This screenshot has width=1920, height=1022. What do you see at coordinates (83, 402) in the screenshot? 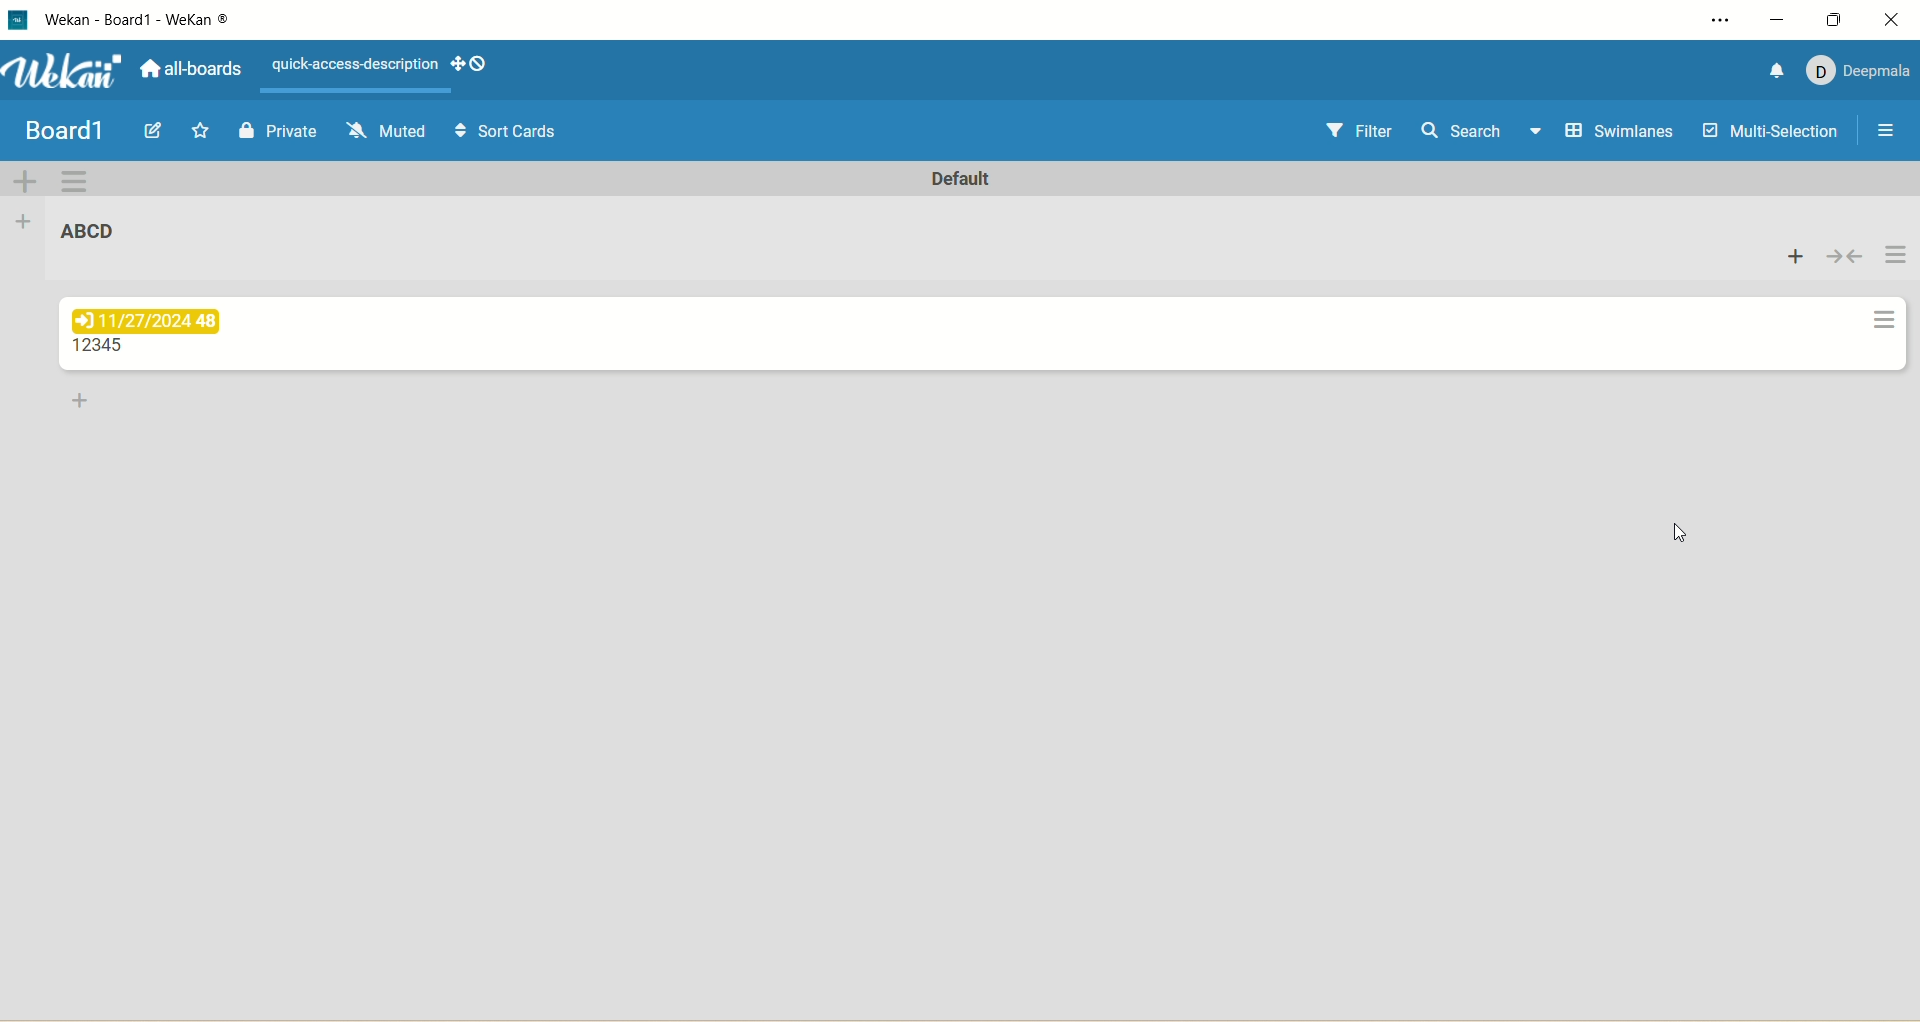
I see `add` at bounding box center [83, 402].